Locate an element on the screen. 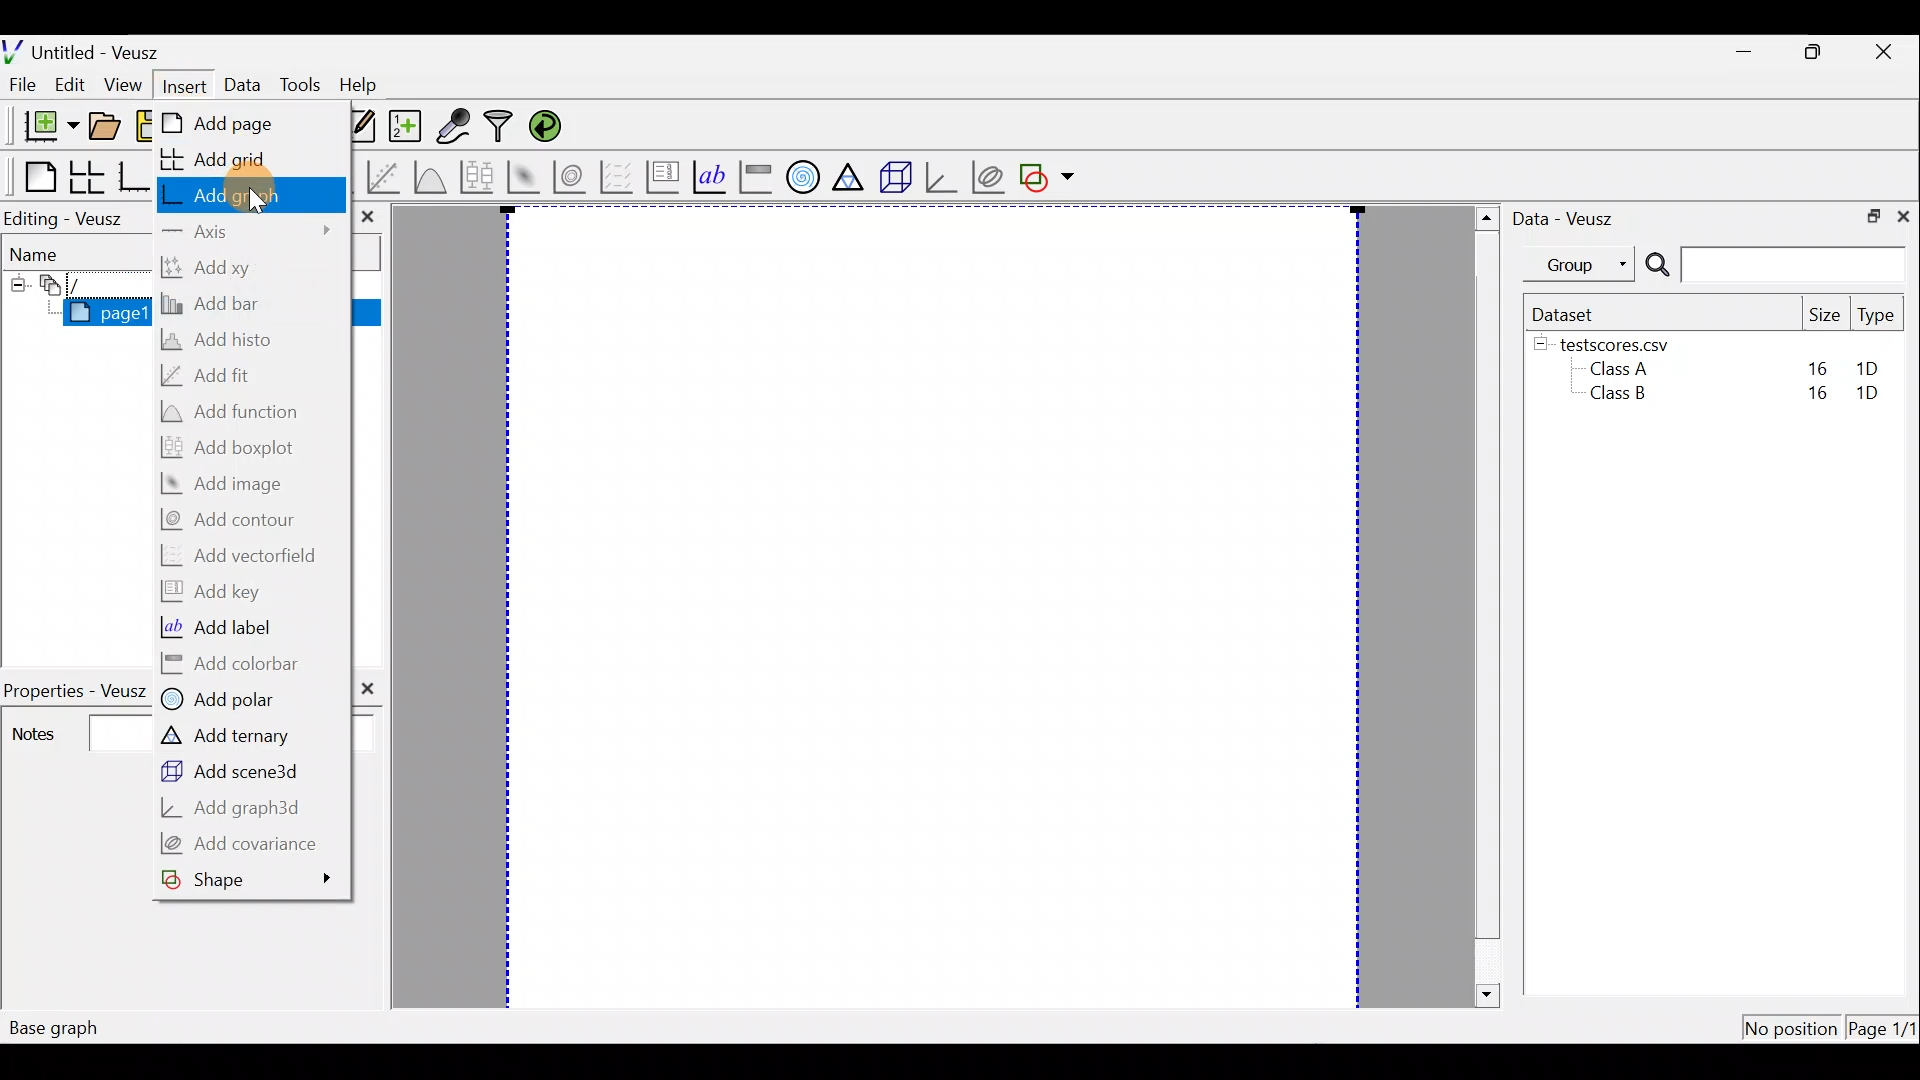 This screenshot has width=1920, height=1080. Add graph is located at coordinates (244, 194).